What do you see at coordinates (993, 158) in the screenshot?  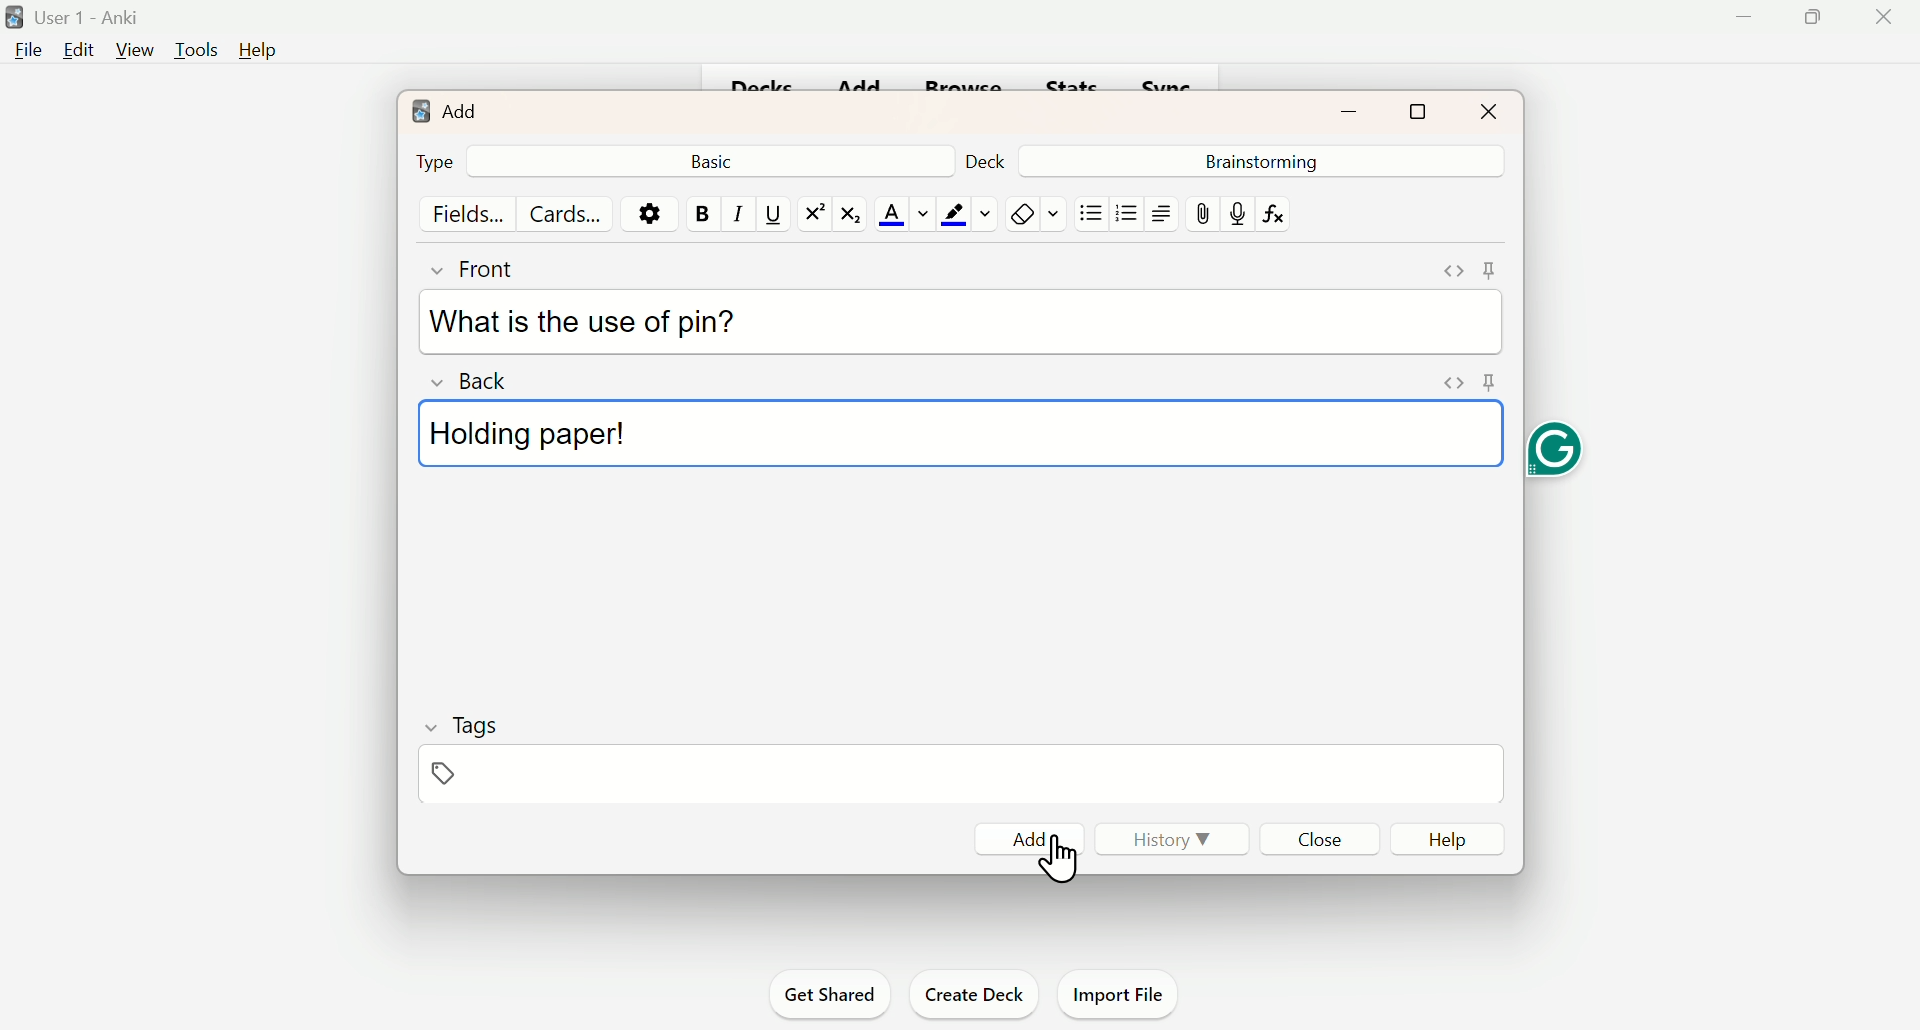 I see `Deck` at bounding box center [993, 158].